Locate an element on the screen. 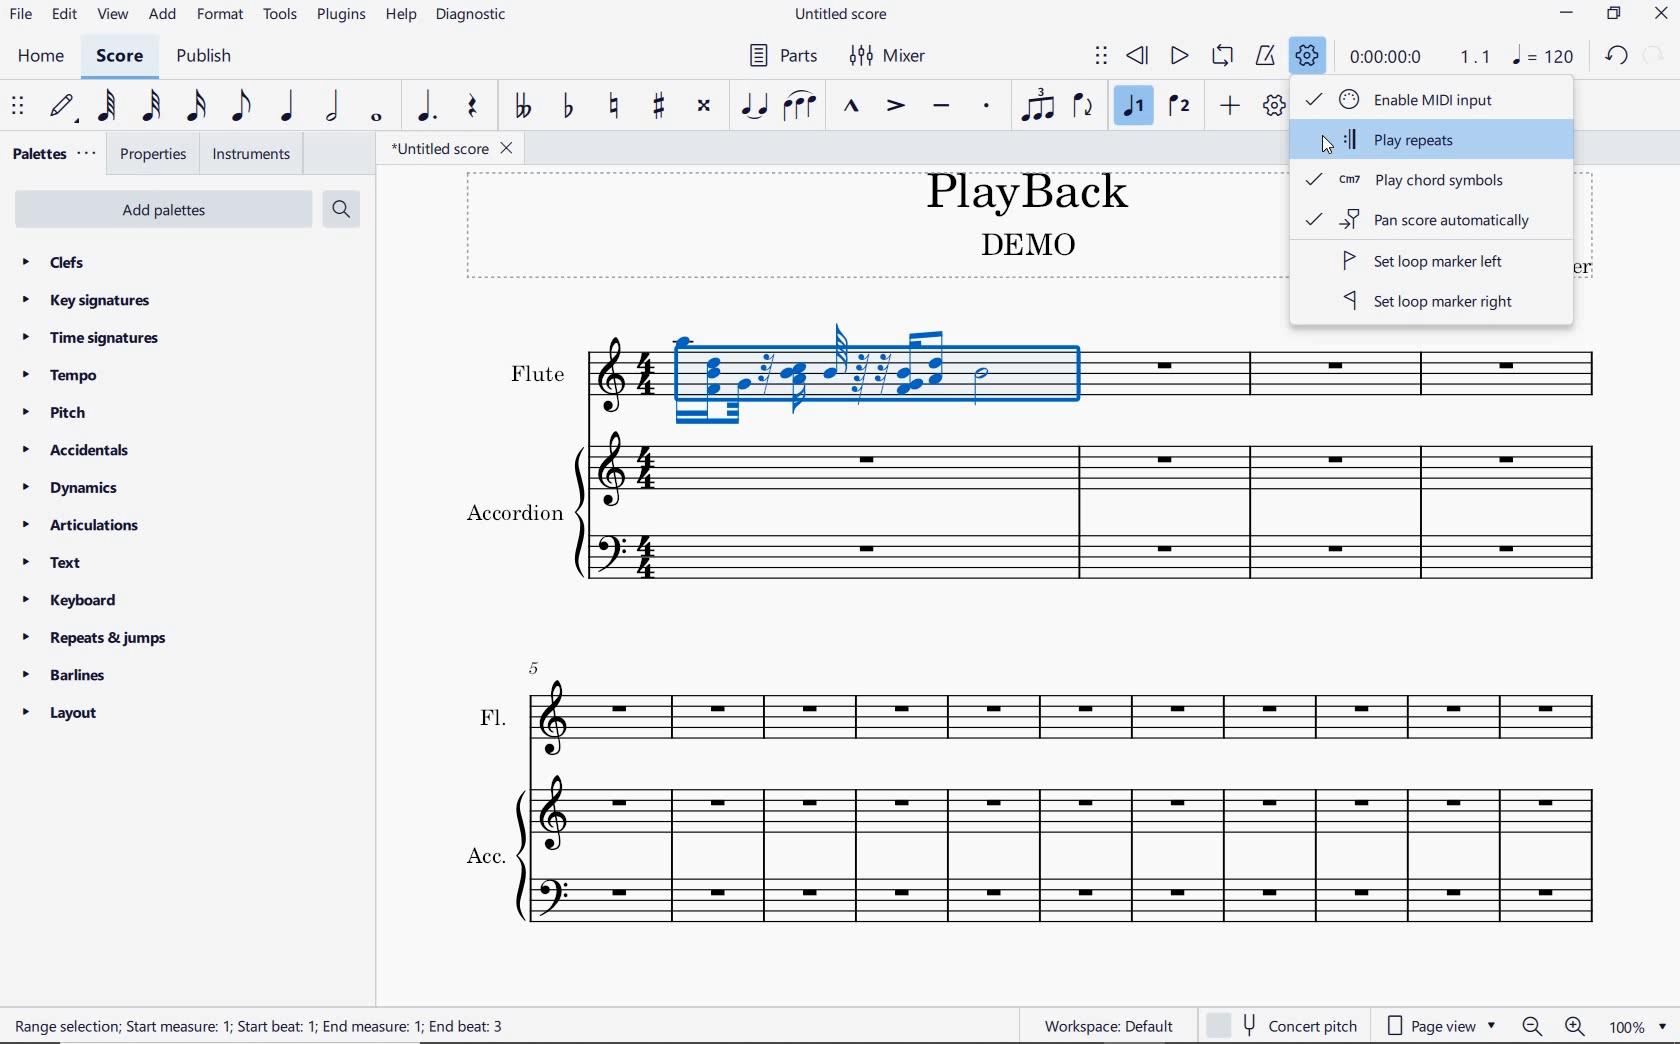  tools is located at coordinates (280, 14).